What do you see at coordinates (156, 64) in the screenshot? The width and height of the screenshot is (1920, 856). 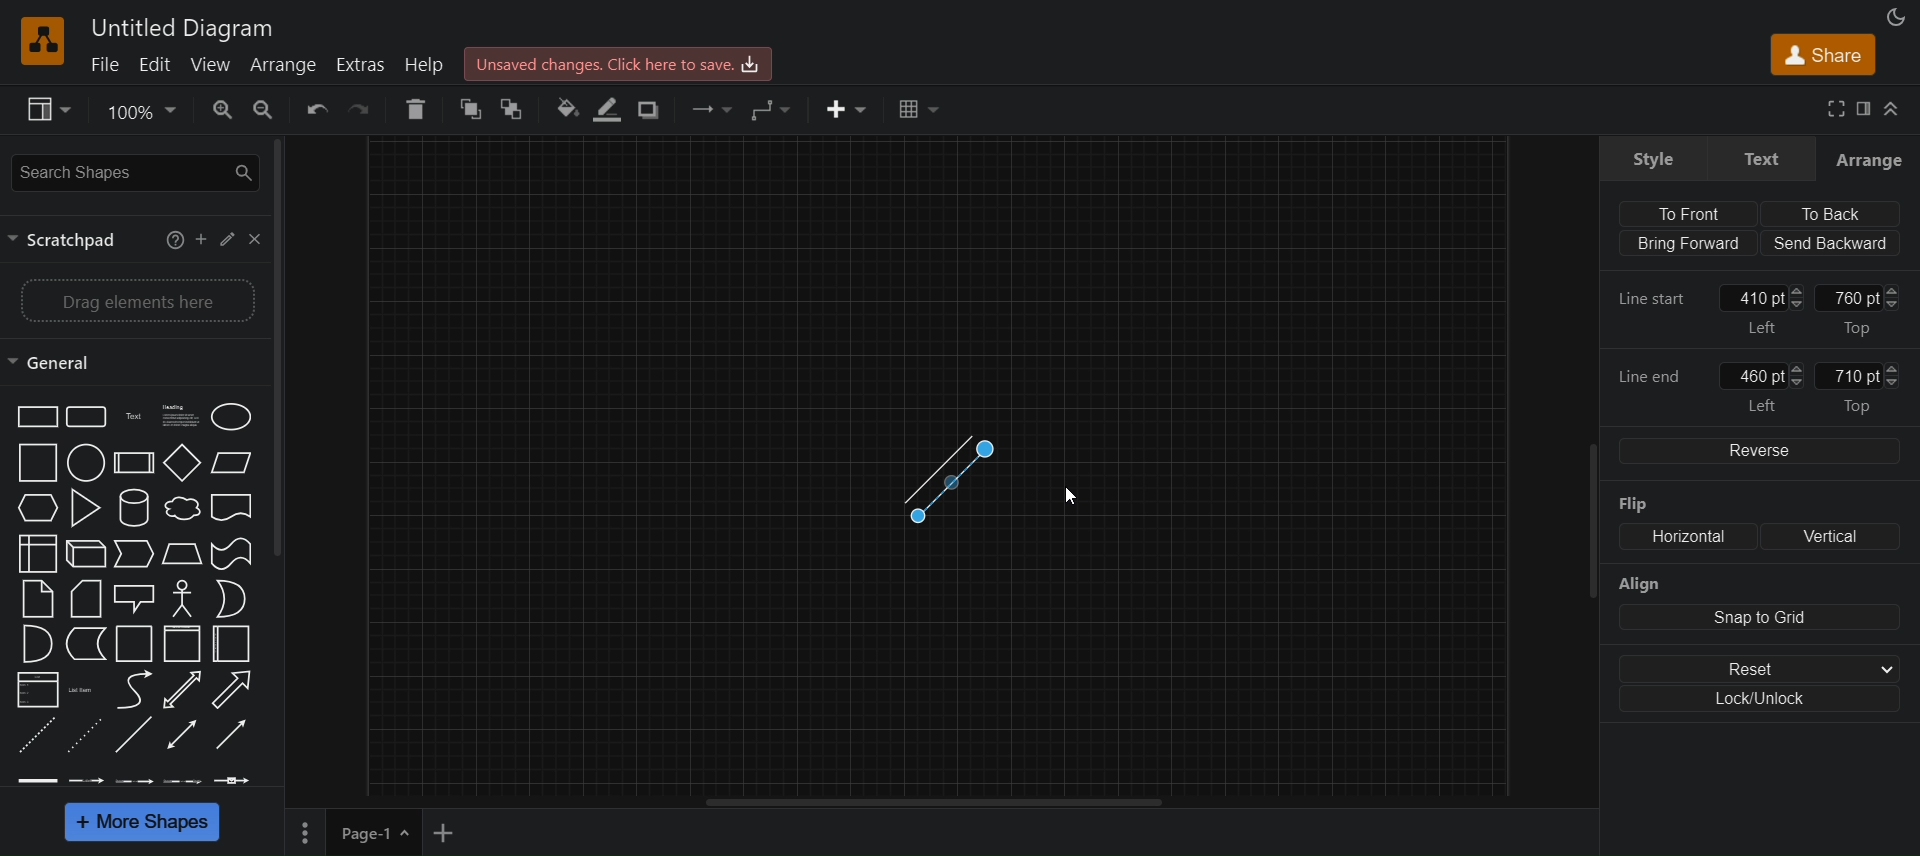 I see `edit` at bounding box center [156, 64].